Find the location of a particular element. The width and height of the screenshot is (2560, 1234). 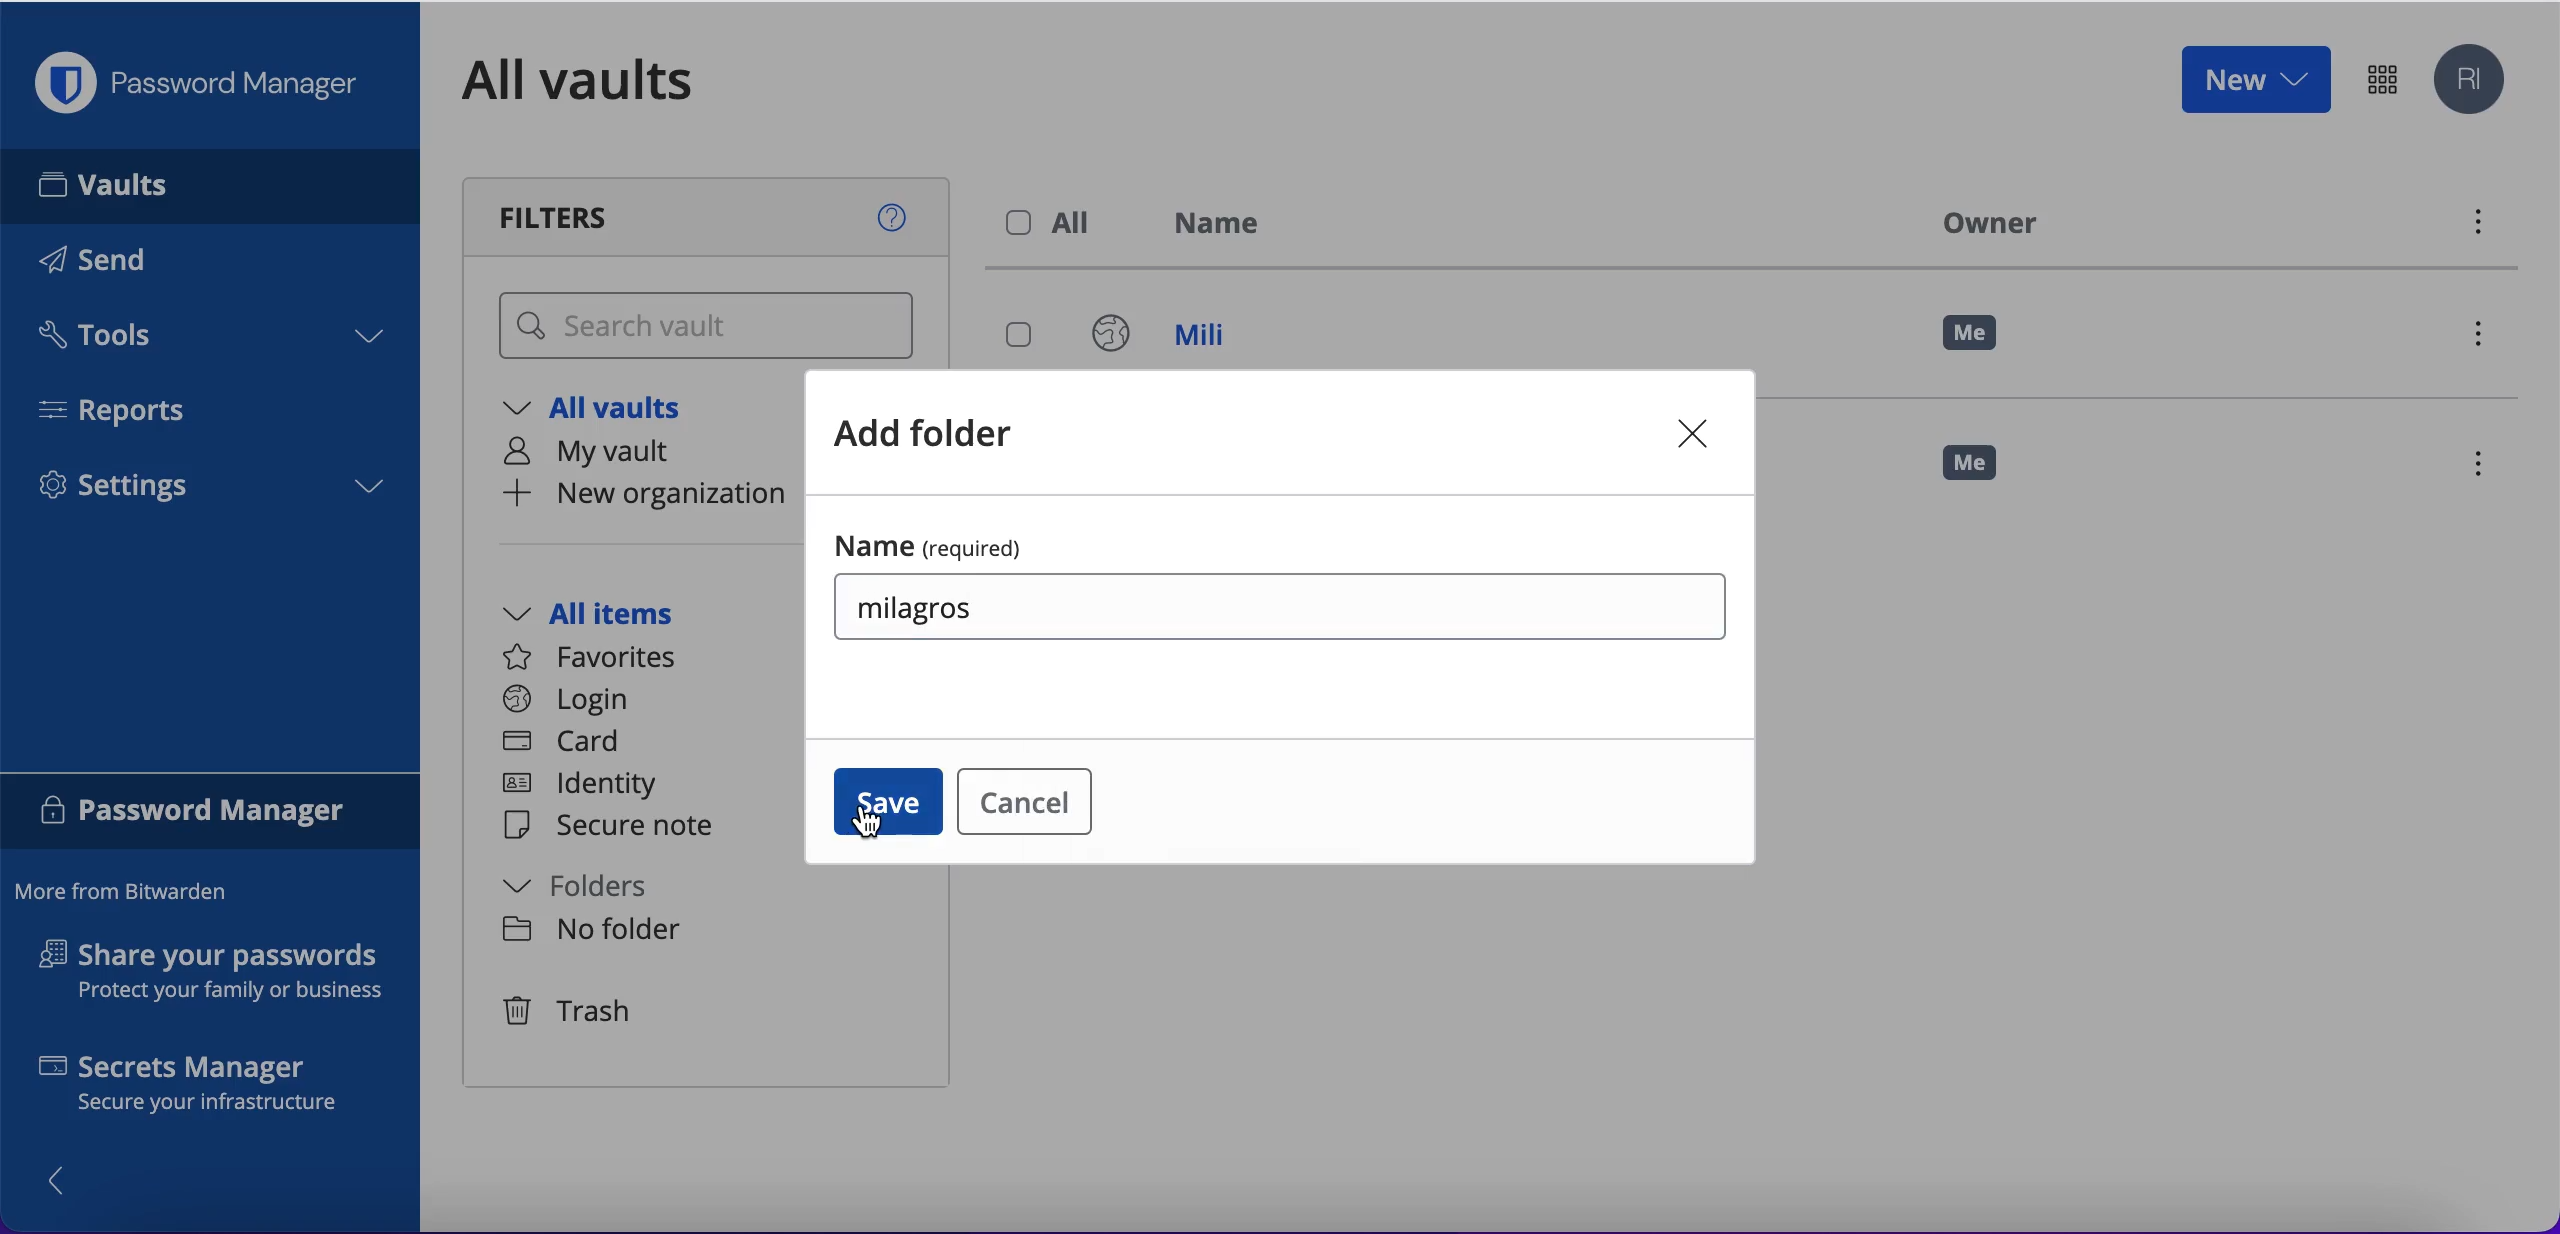

all vaults is located at coordinates (608, 80).